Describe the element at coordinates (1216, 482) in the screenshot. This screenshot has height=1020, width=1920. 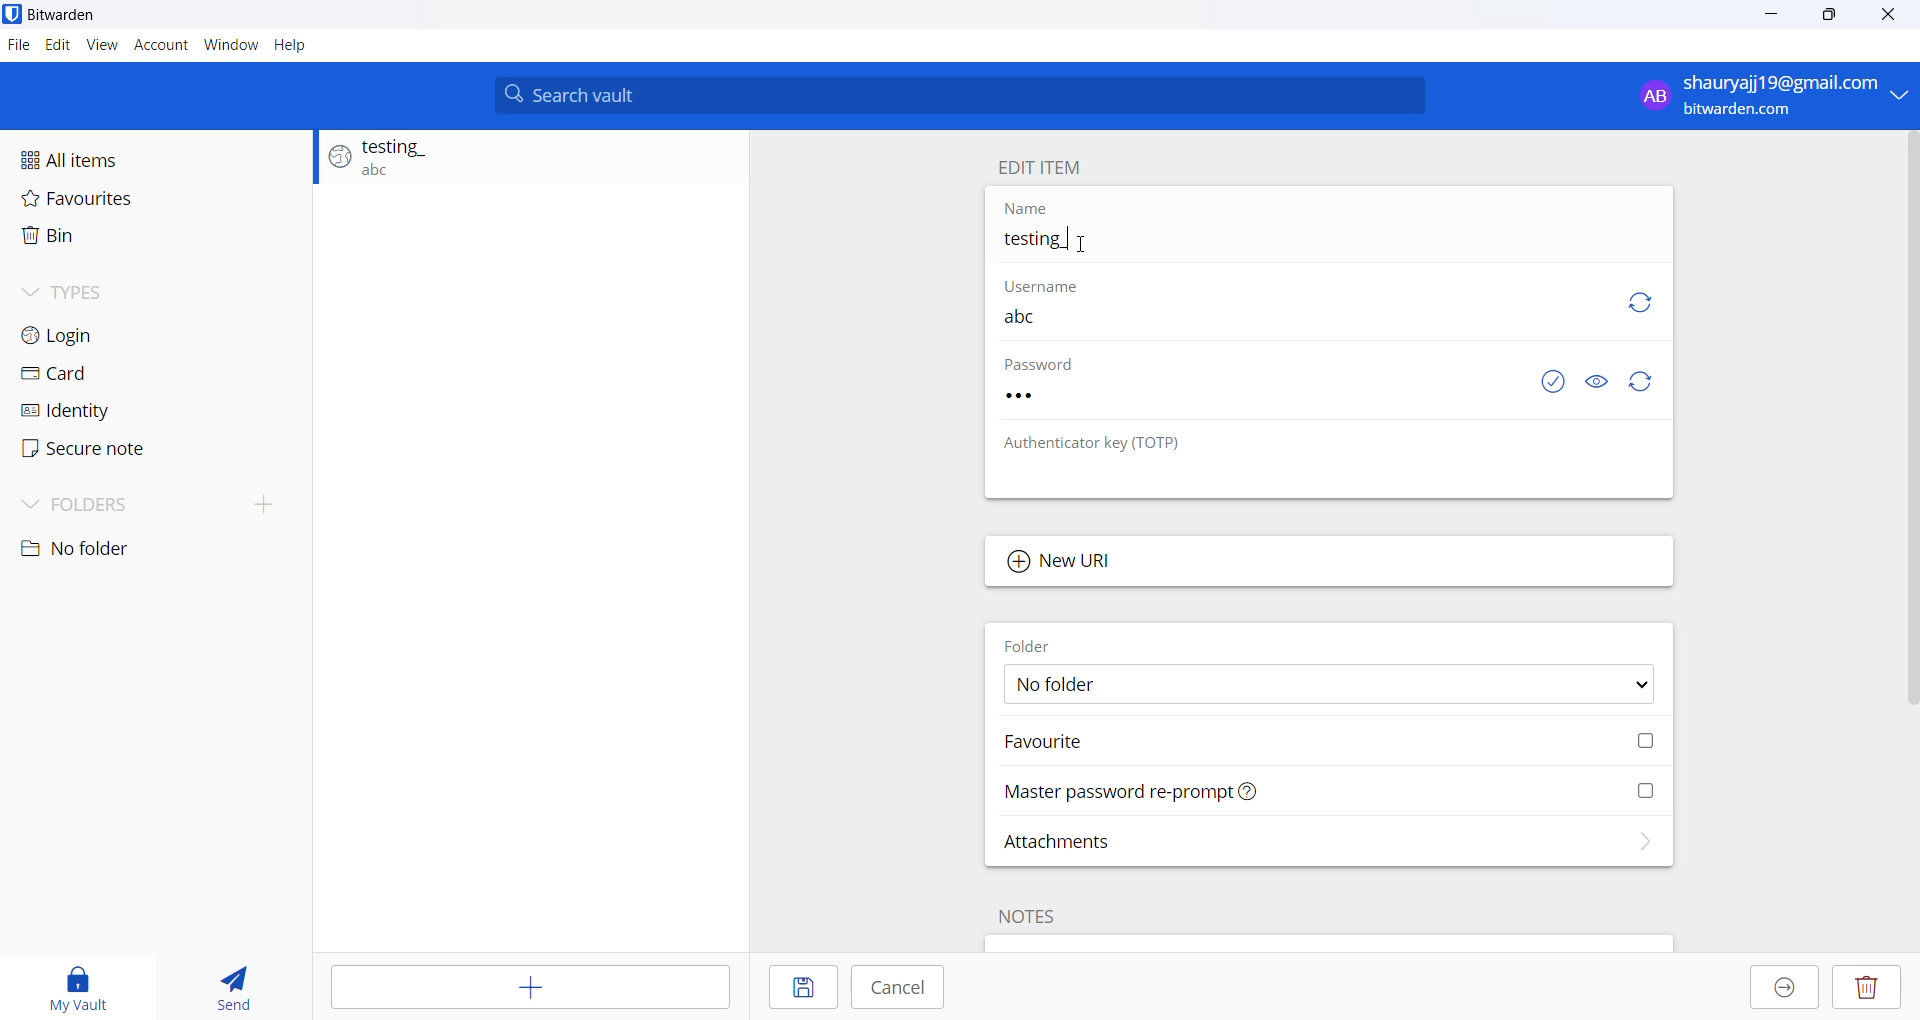
I see `No authenticator key` at that location.